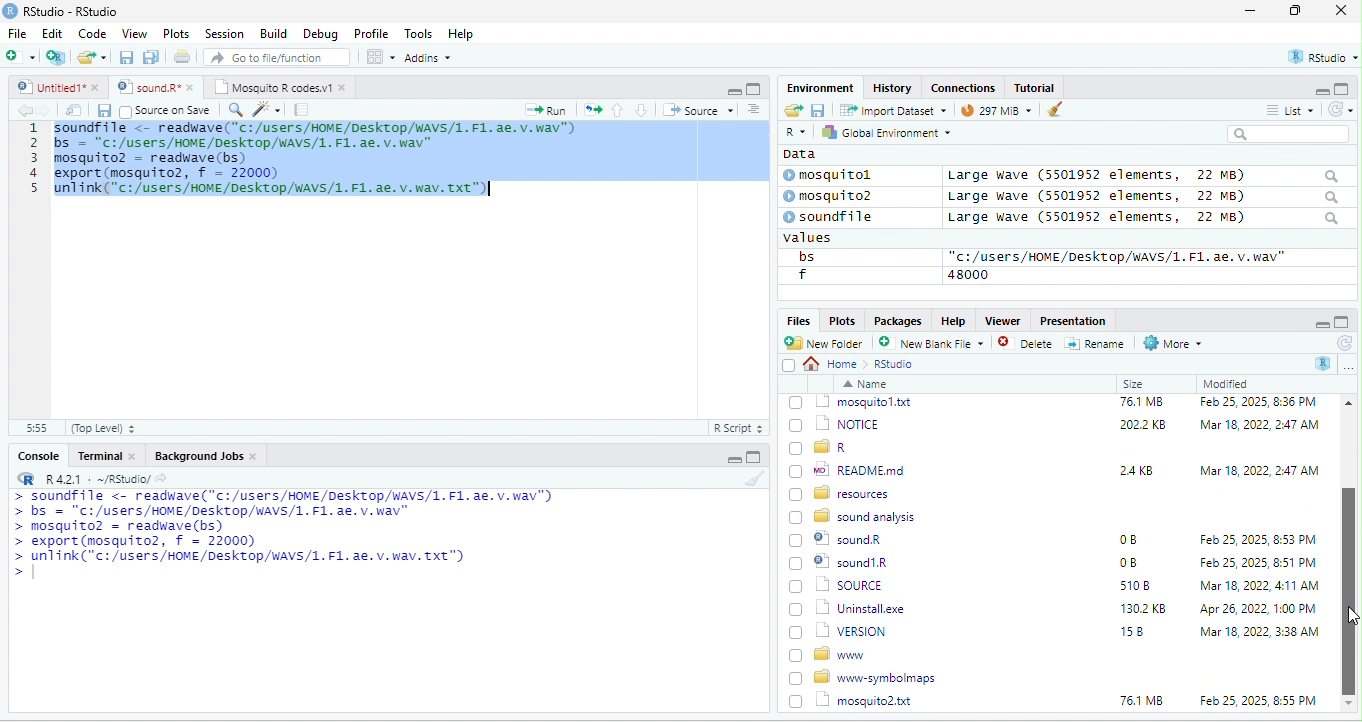 This screenshot has height=722, width=1362. Describe the element at coordinates (794, 133) in the screenshot. I see `R` at that location.